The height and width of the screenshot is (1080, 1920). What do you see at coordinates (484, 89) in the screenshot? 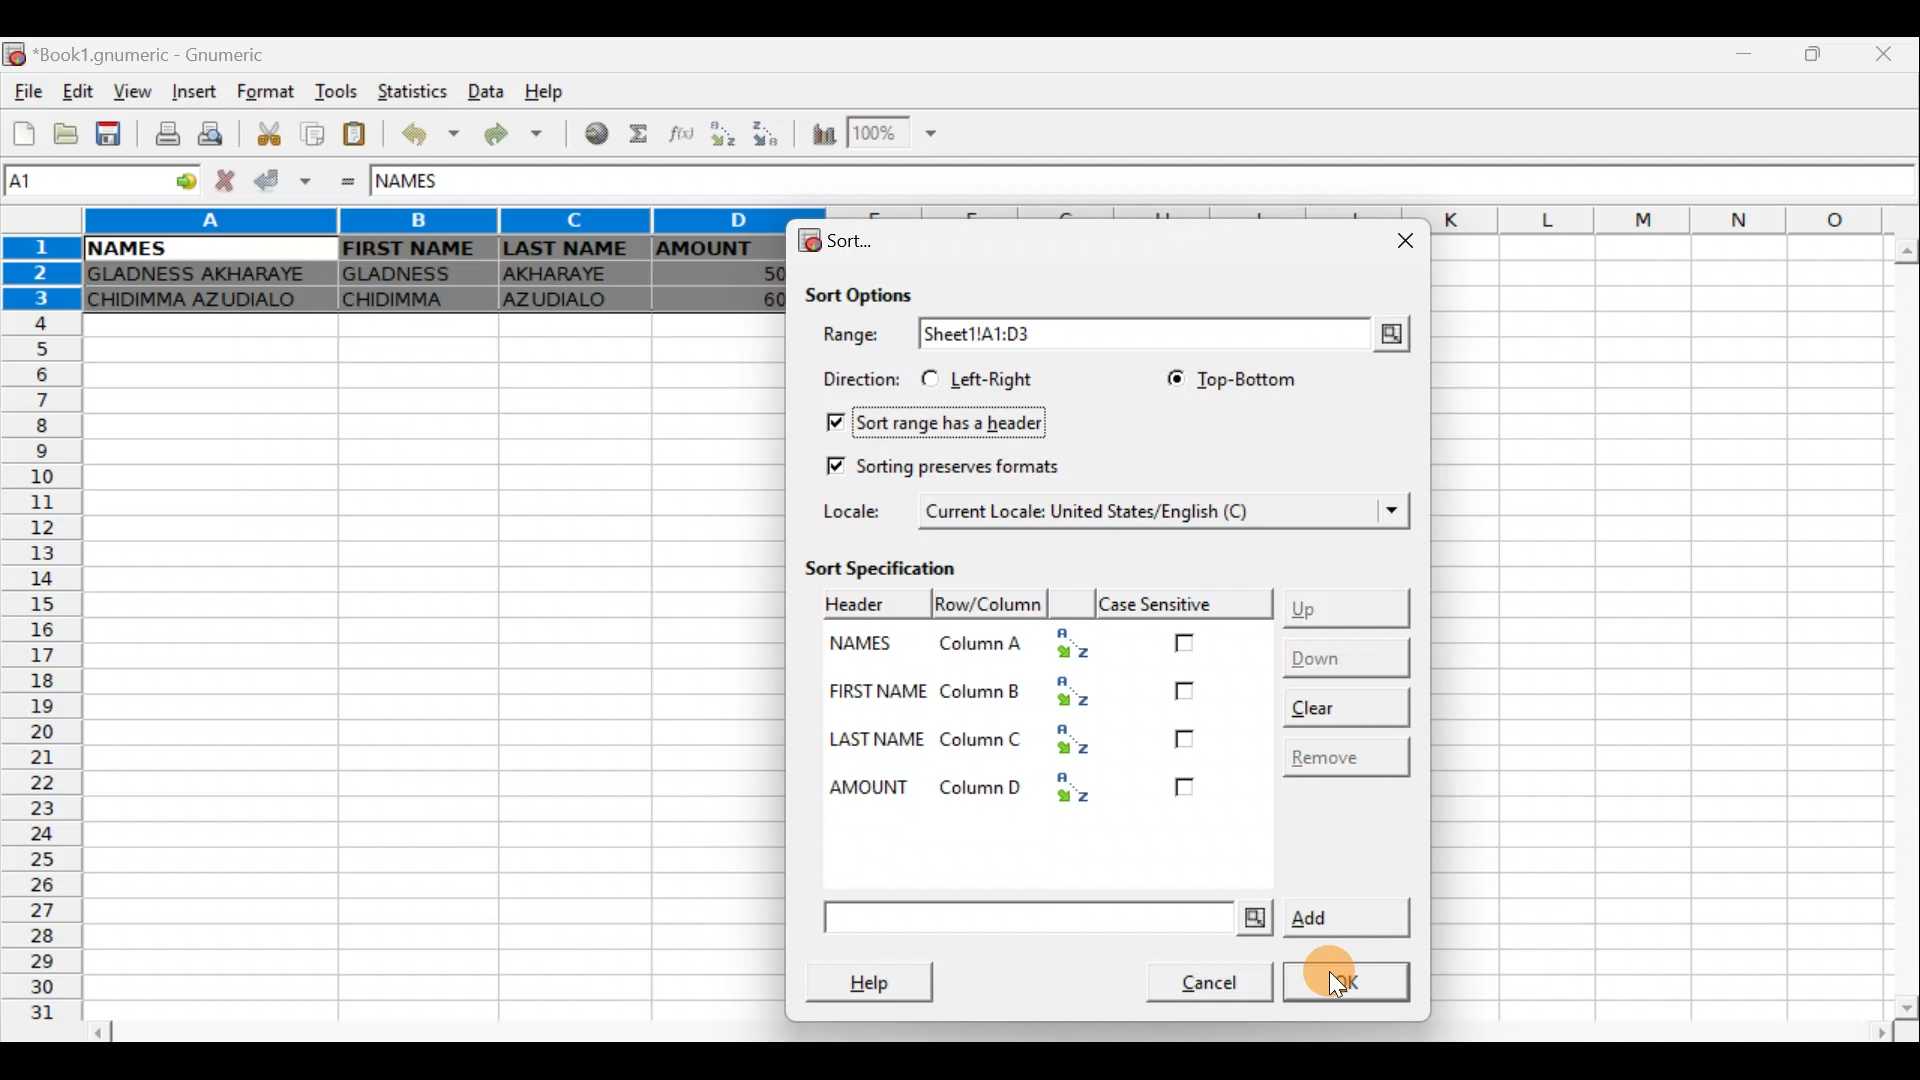
I see `Data` at bounding box center [484, 89].